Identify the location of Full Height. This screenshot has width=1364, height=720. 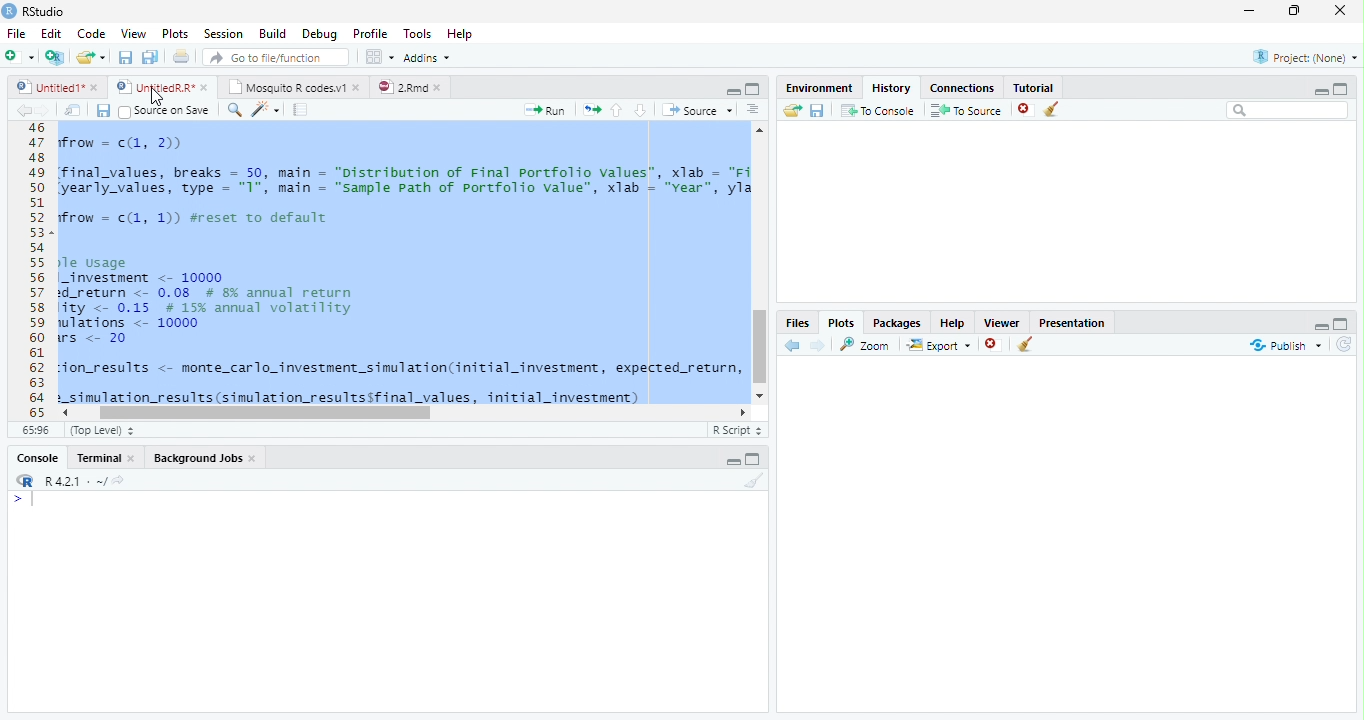
(756, 458).